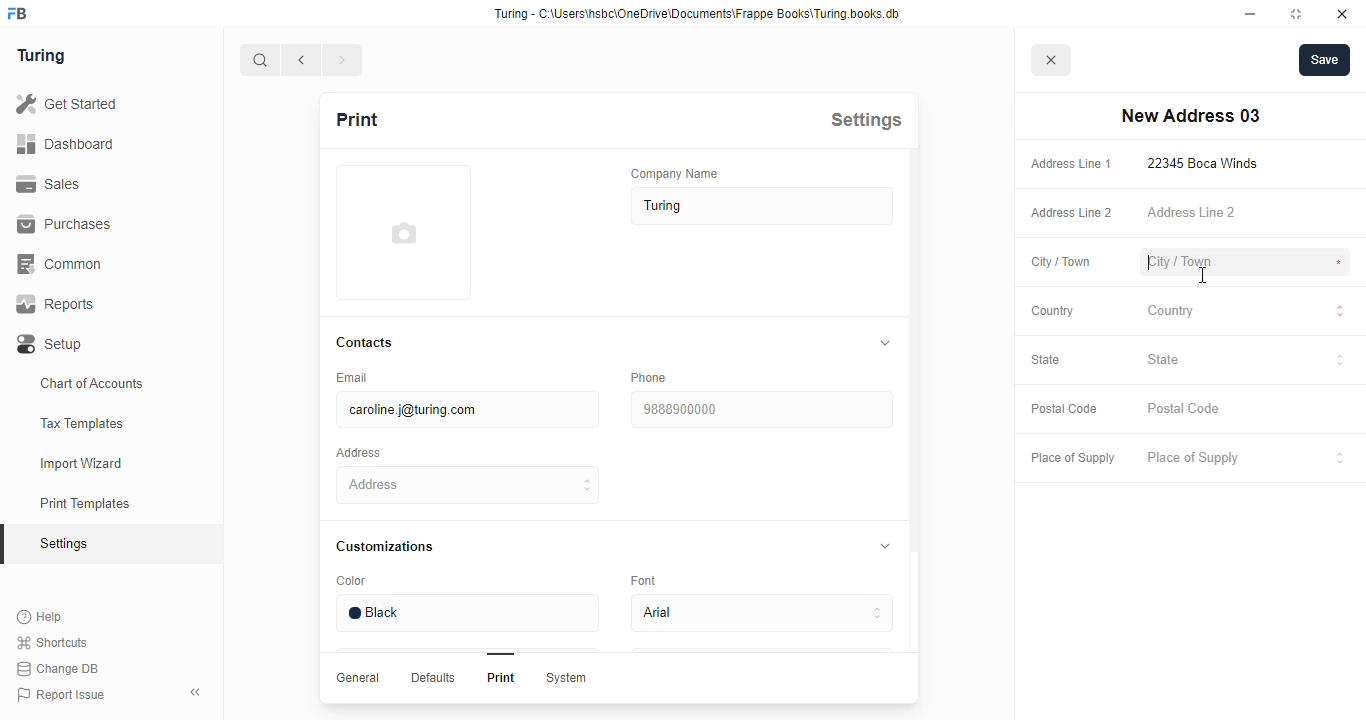 The width and height of the screenshot is (1366, 720). I want to click on Turing - C:\Users\hshc\OneDrive\Documents\Frappe Books\Turing.books.db, so click(699, 14).